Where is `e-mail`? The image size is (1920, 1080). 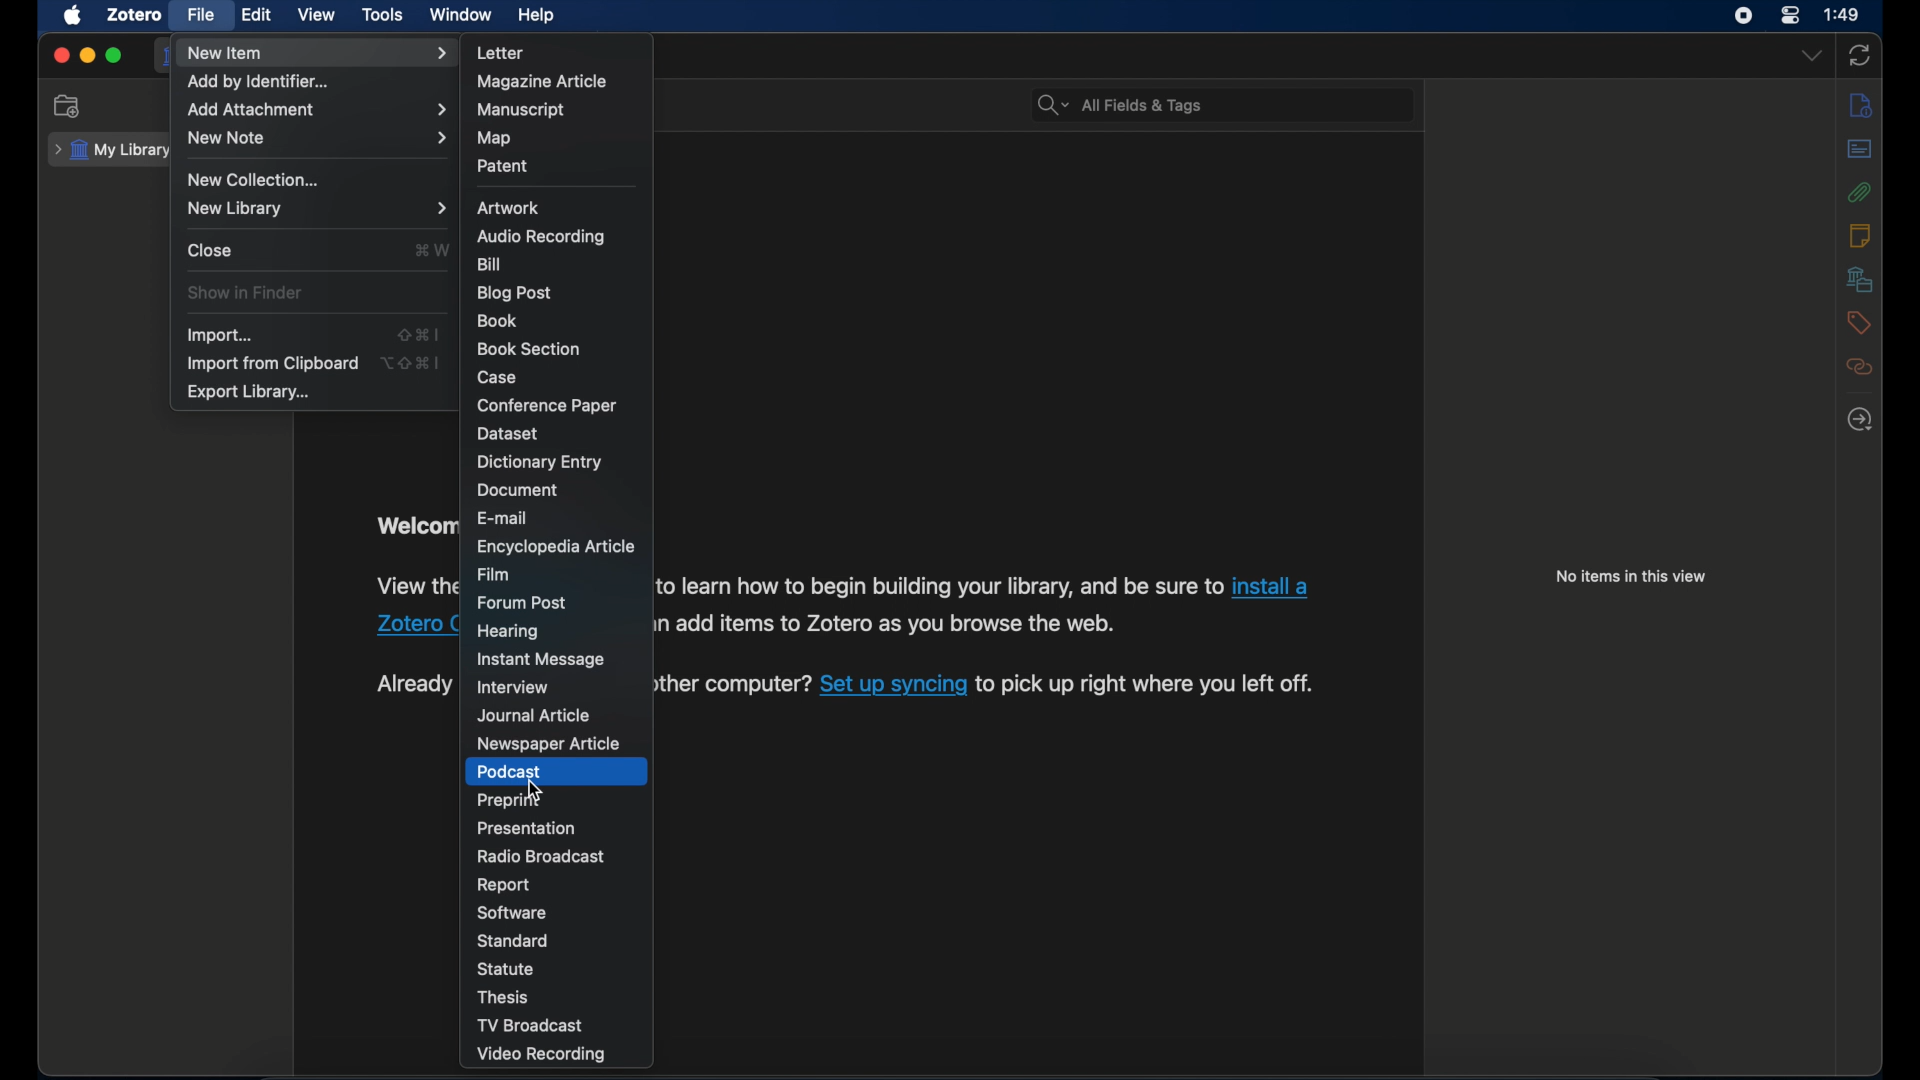
e-mail is located at coordinates (504, 517).